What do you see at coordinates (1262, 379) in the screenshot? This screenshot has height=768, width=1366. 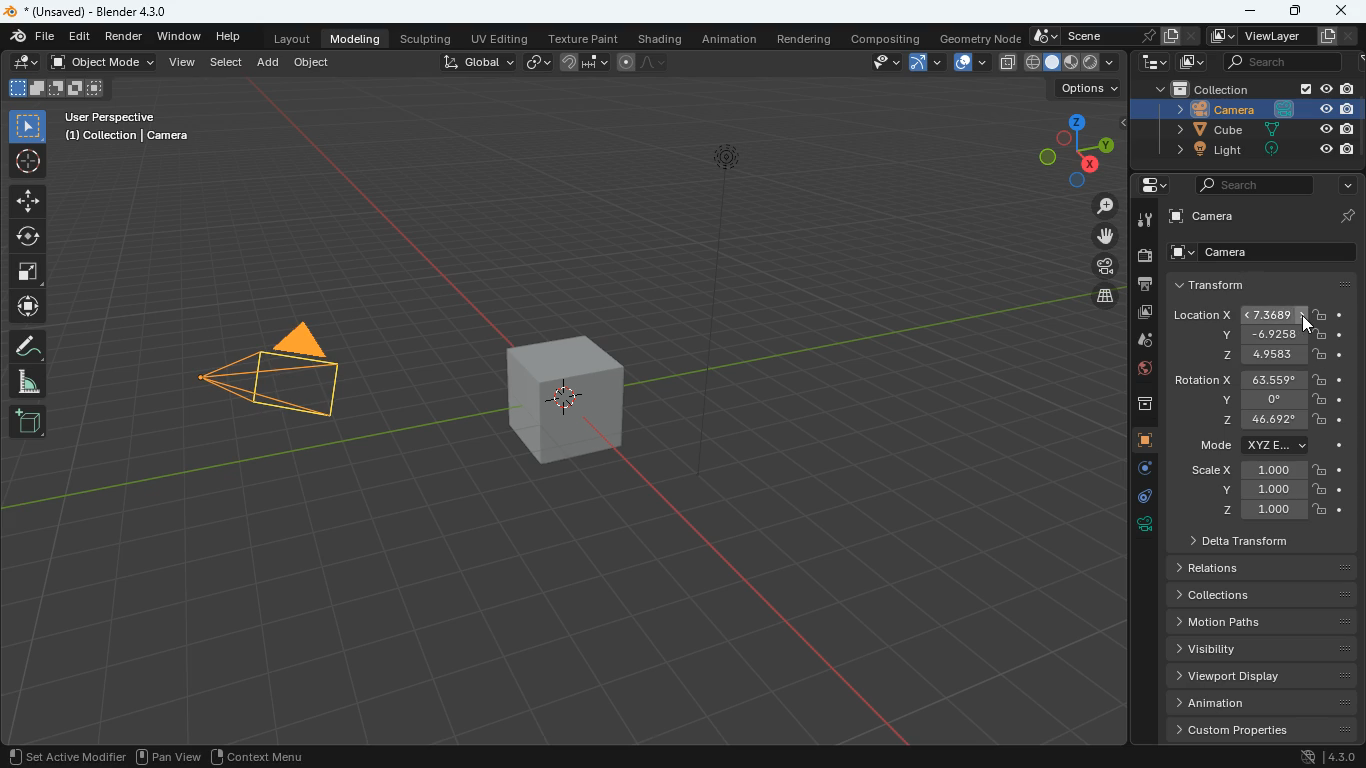 I see `rotation x` at bounding box center [1262, 379].